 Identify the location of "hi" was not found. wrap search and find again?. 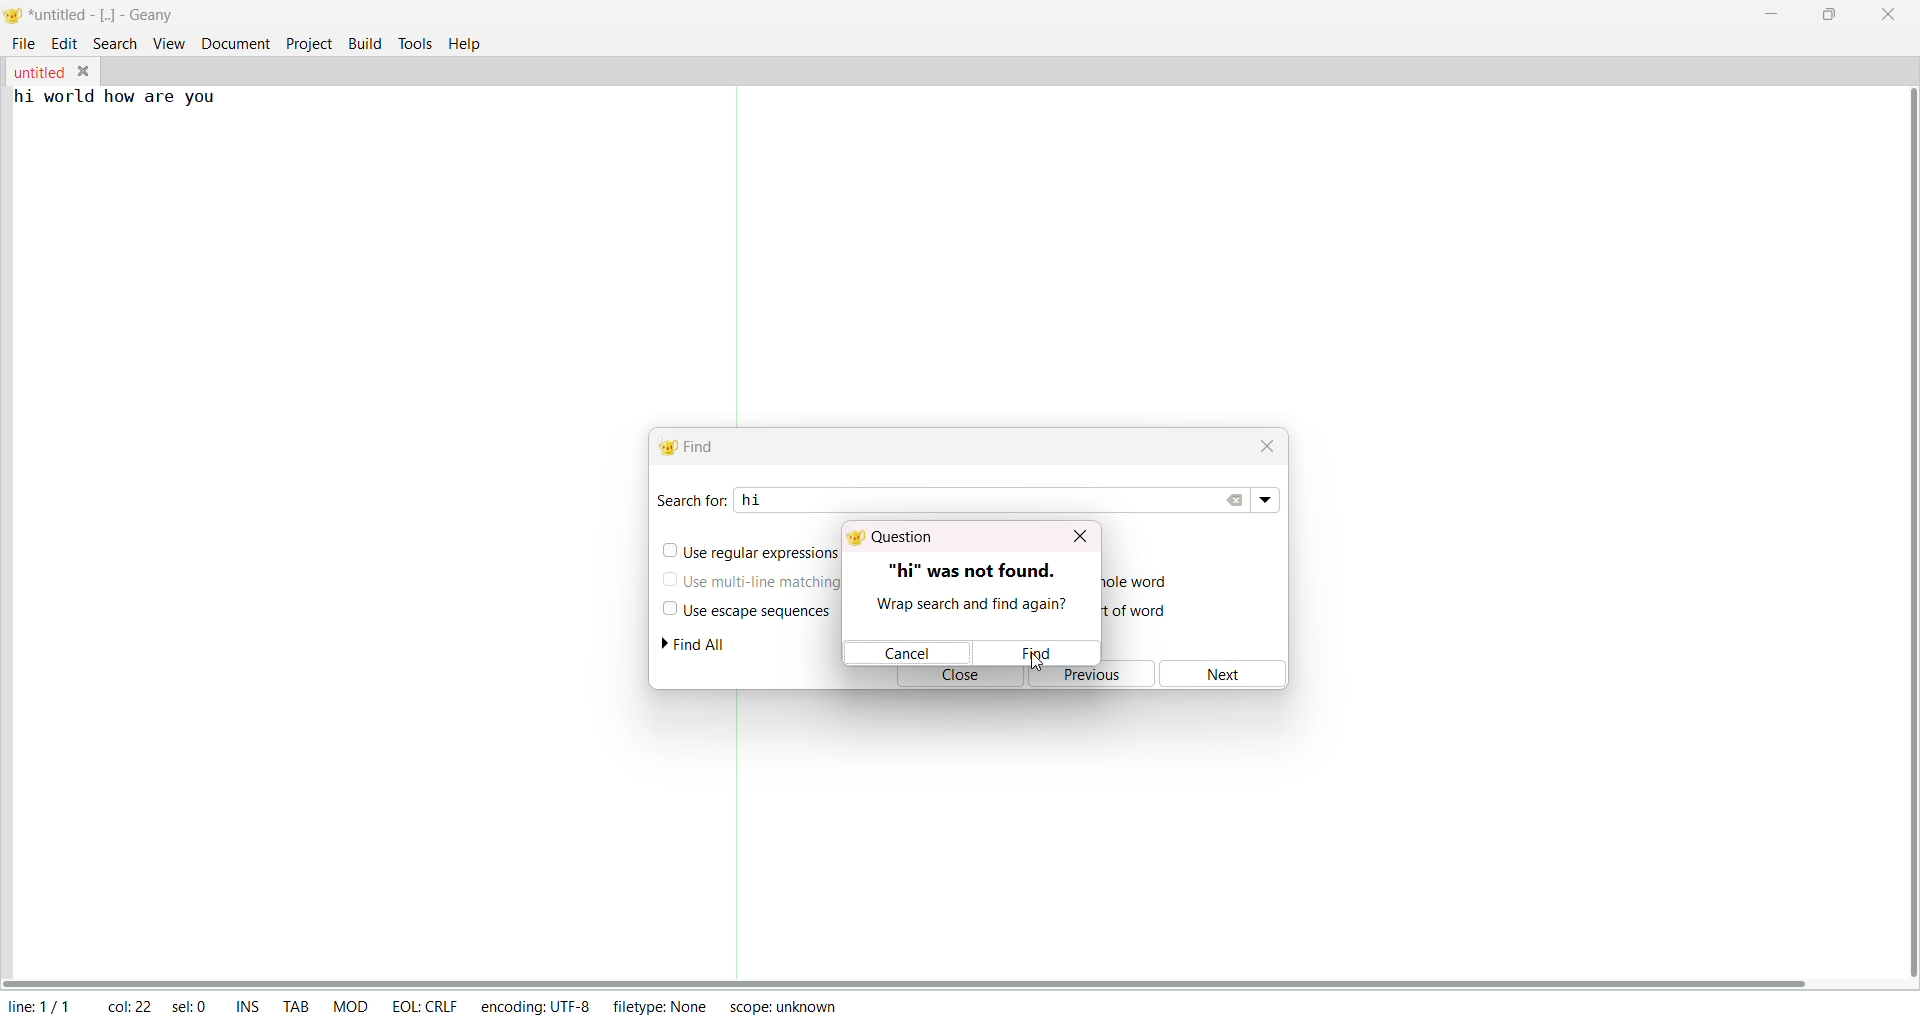
(972, 590).